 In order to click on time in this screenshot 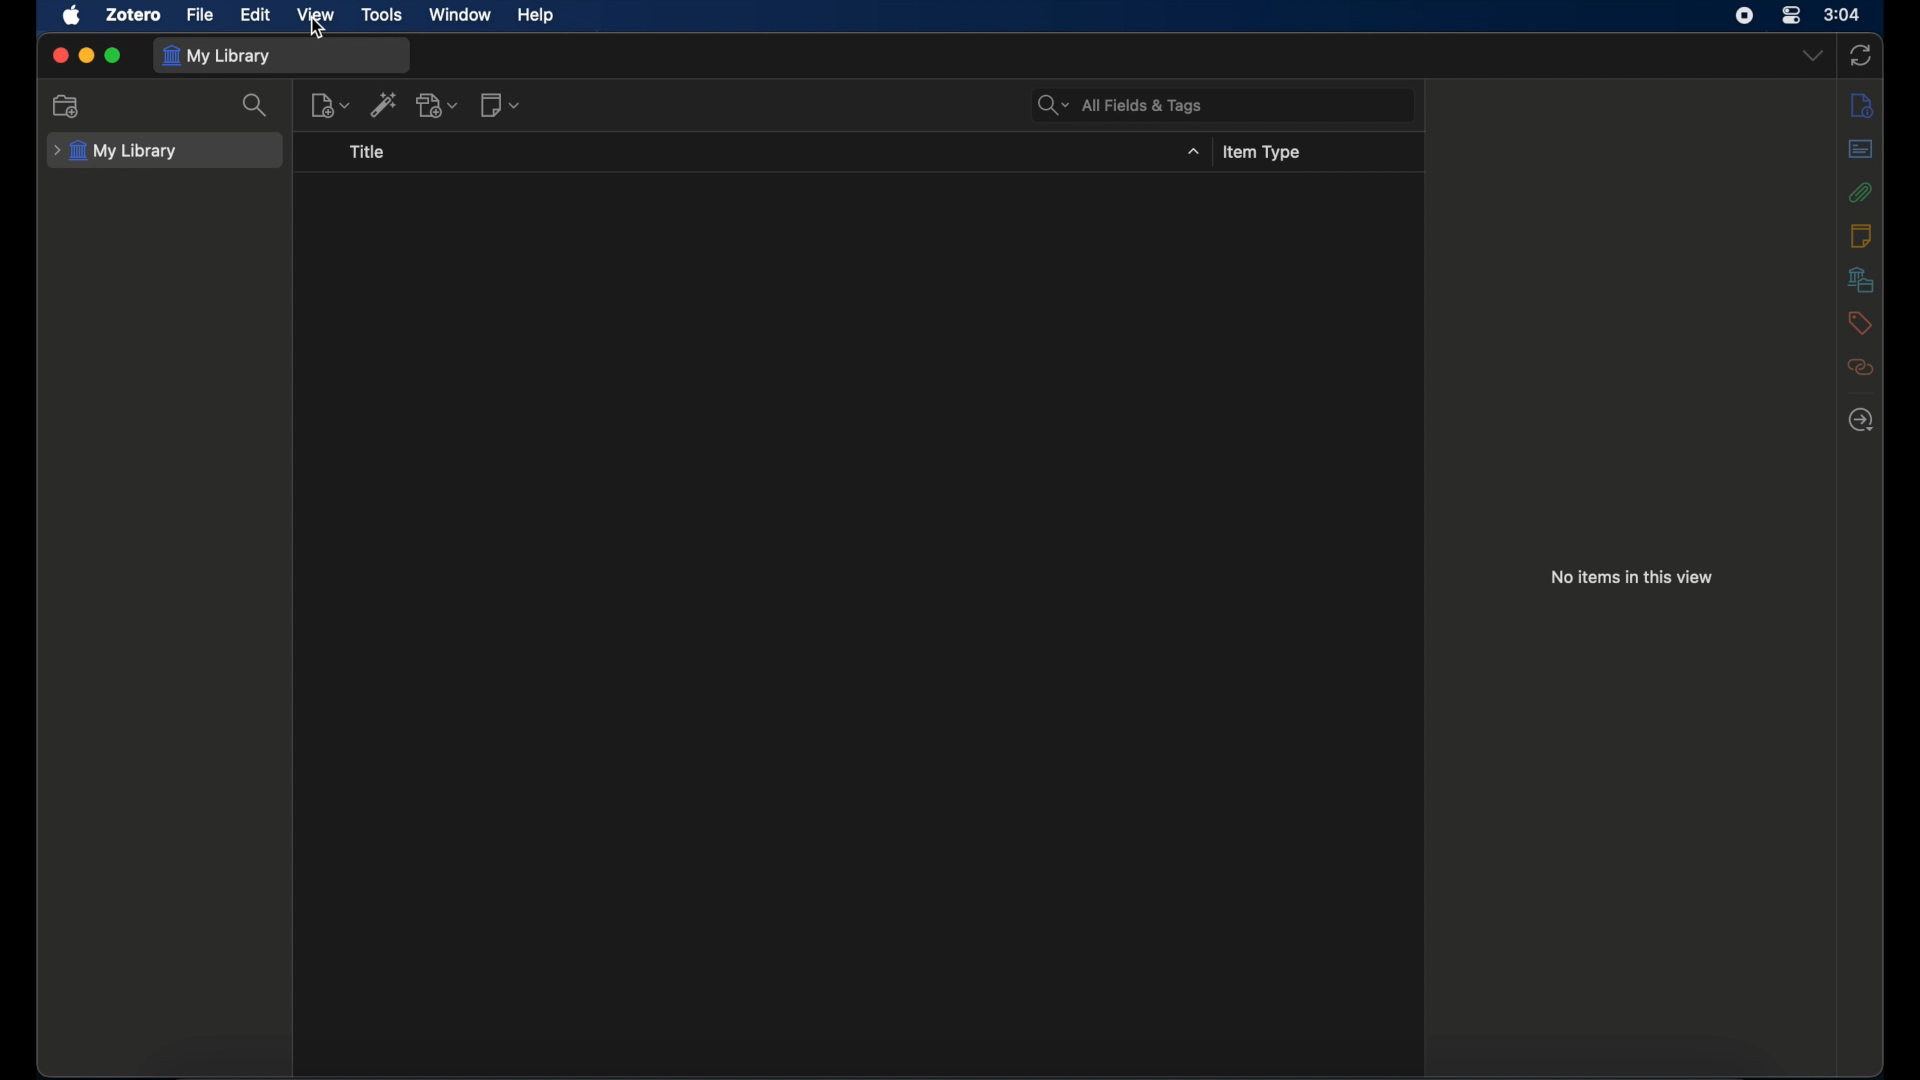, I will do `click(1842, 13)`.